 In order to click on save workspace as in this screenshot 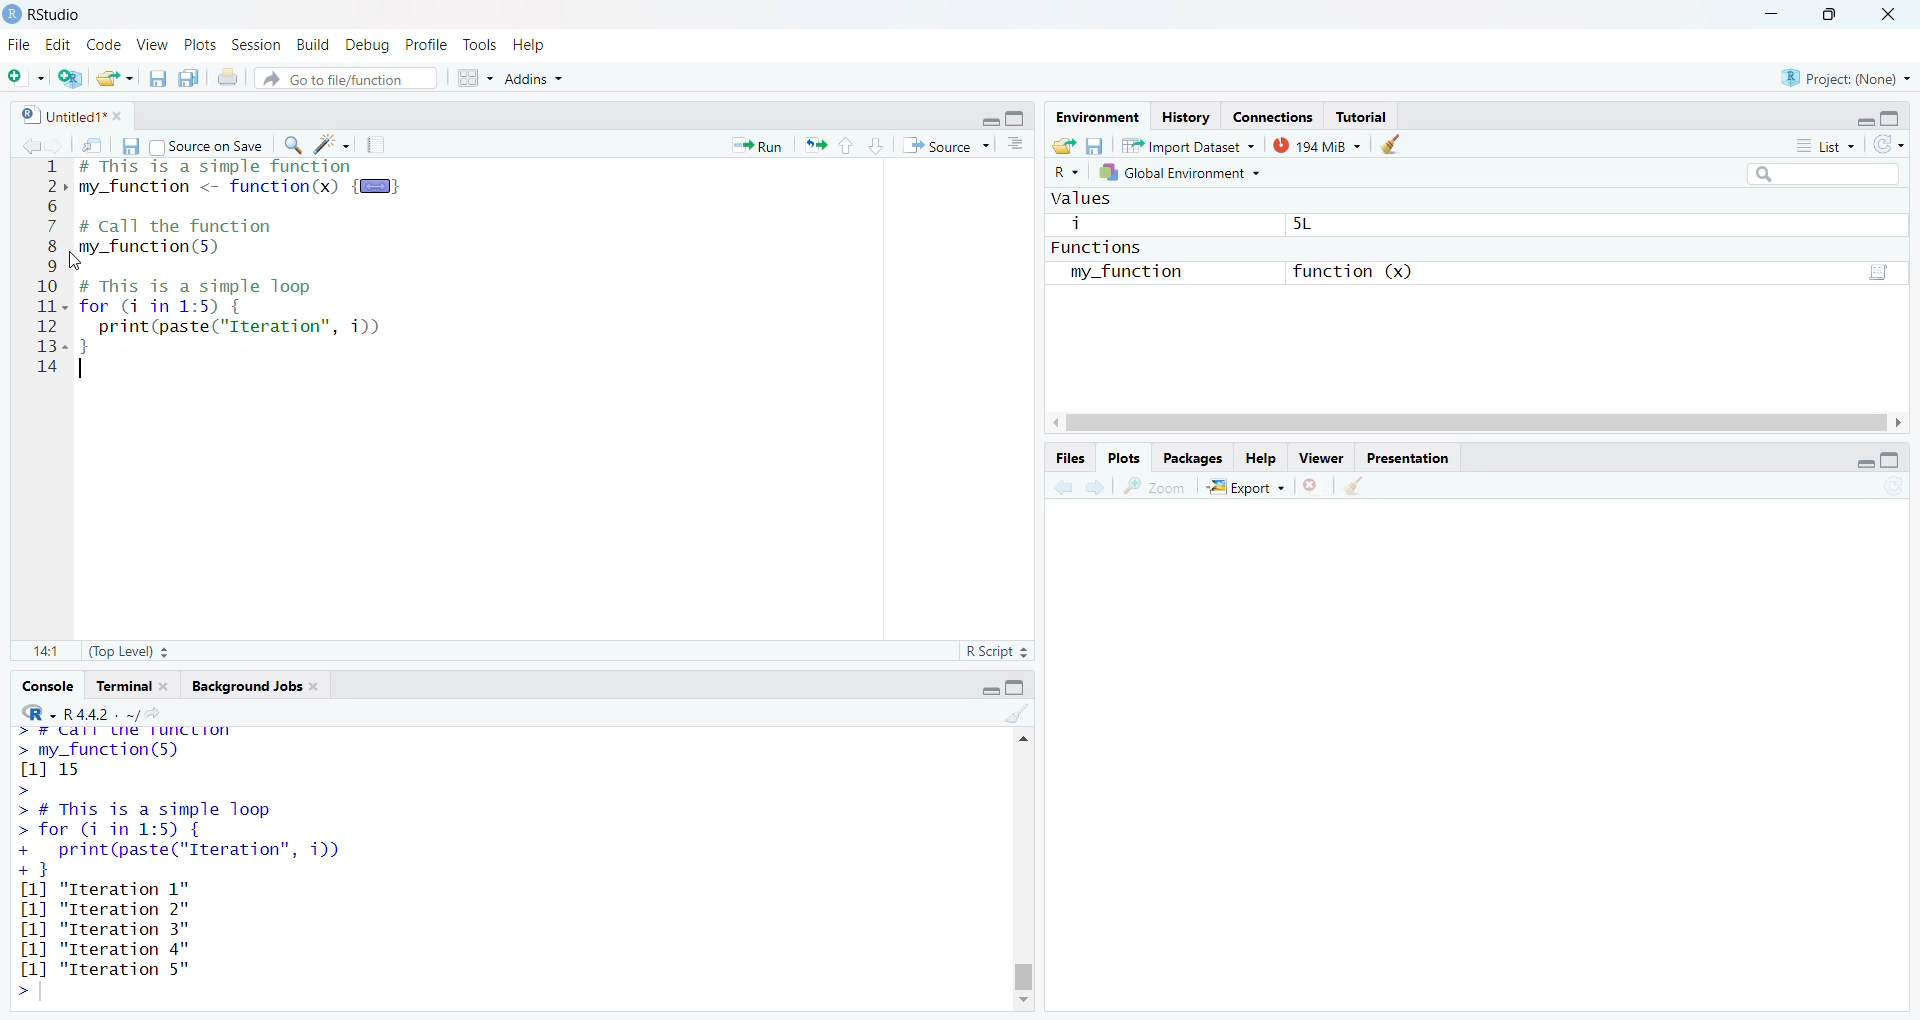, I will do `click(1096, 147)`.